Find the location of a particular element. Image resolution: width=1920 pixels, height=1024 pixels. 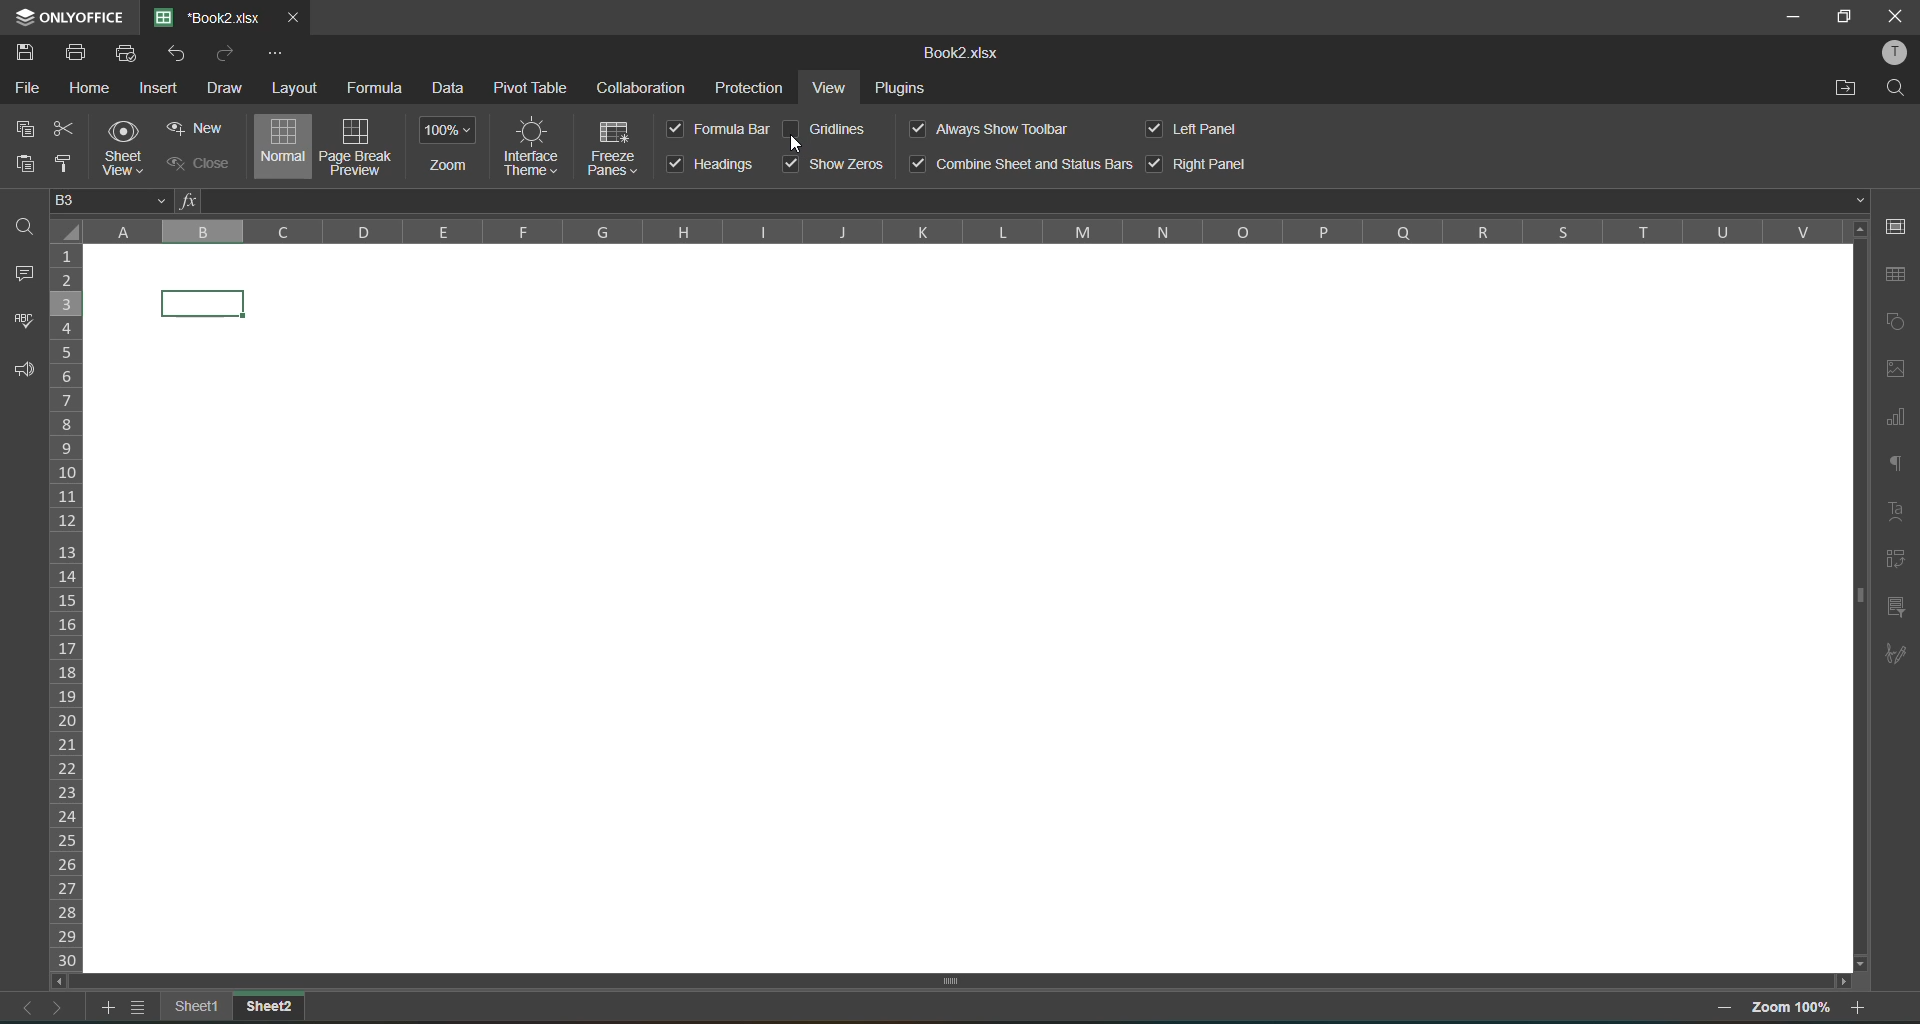

zoom factor is located at coordinates (1789, 1009).